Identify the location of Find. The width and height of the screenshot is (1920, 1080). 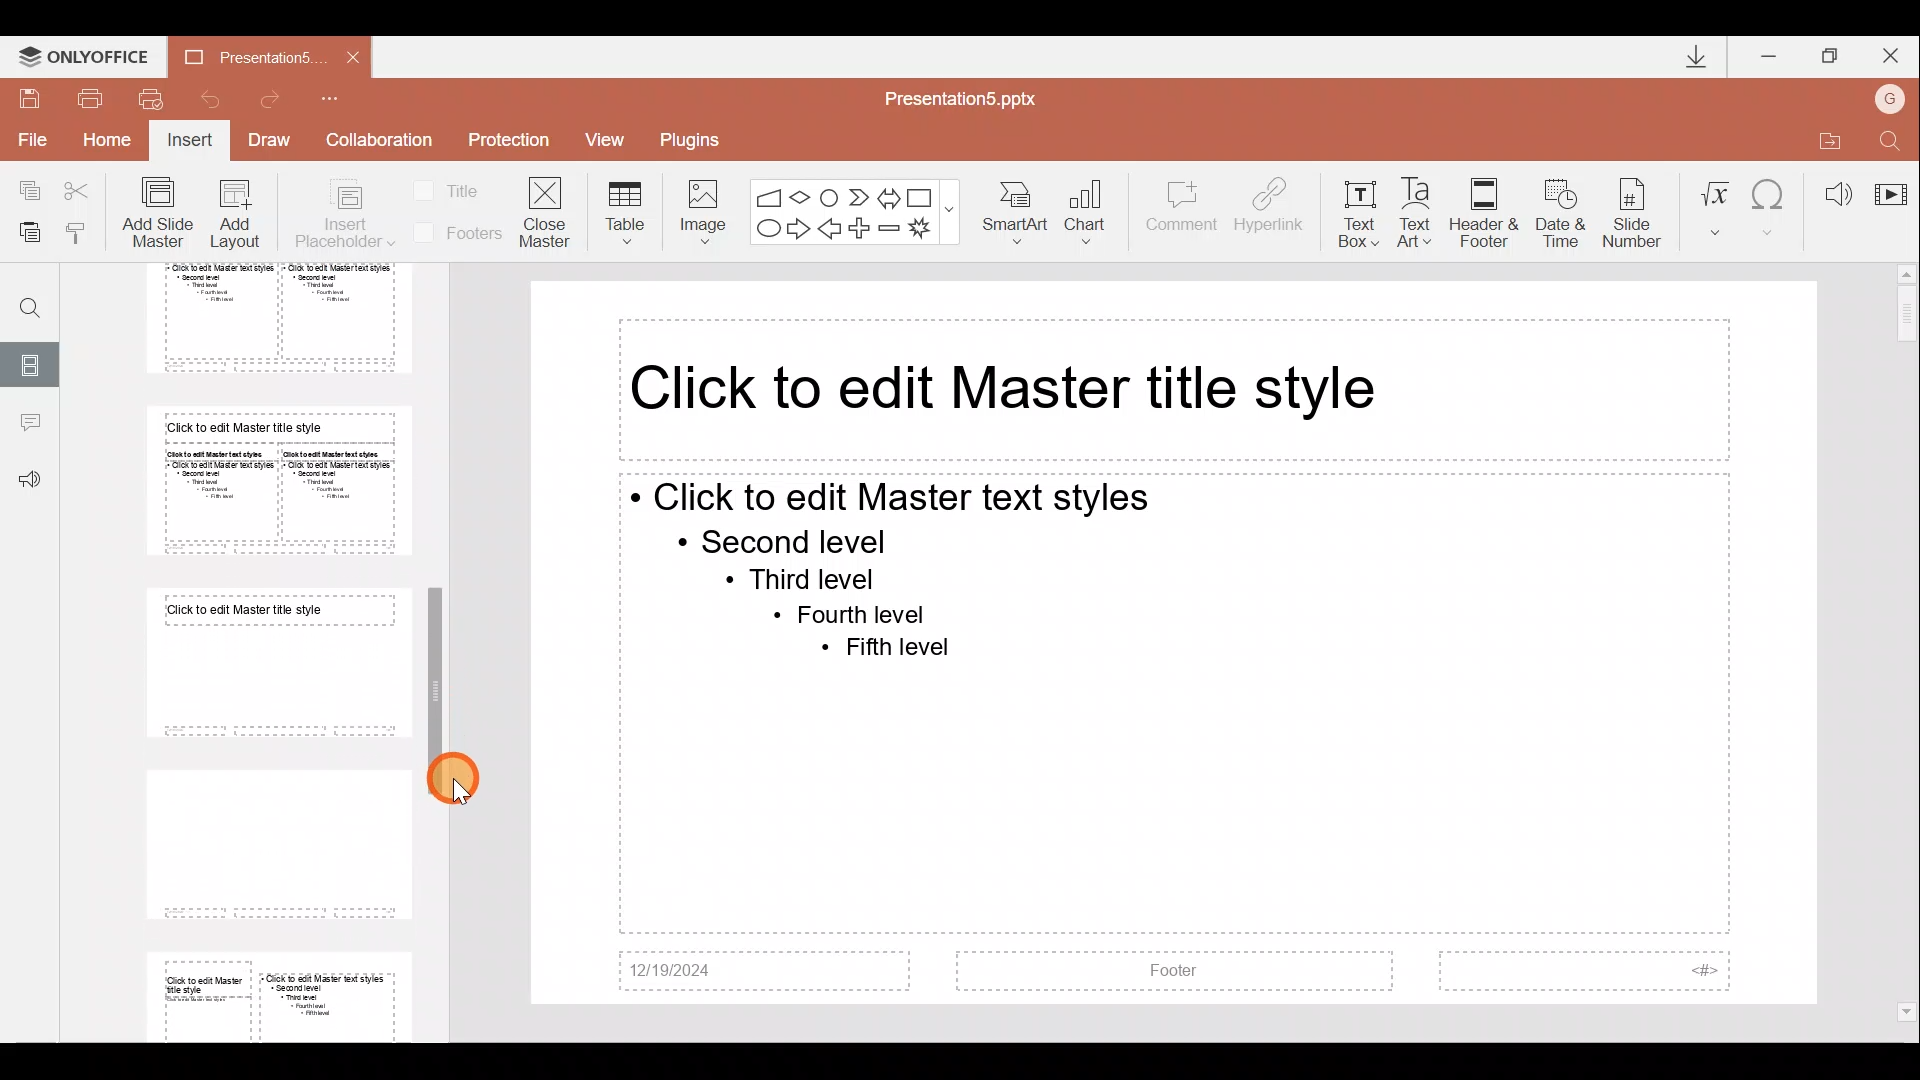
(1892, 137).